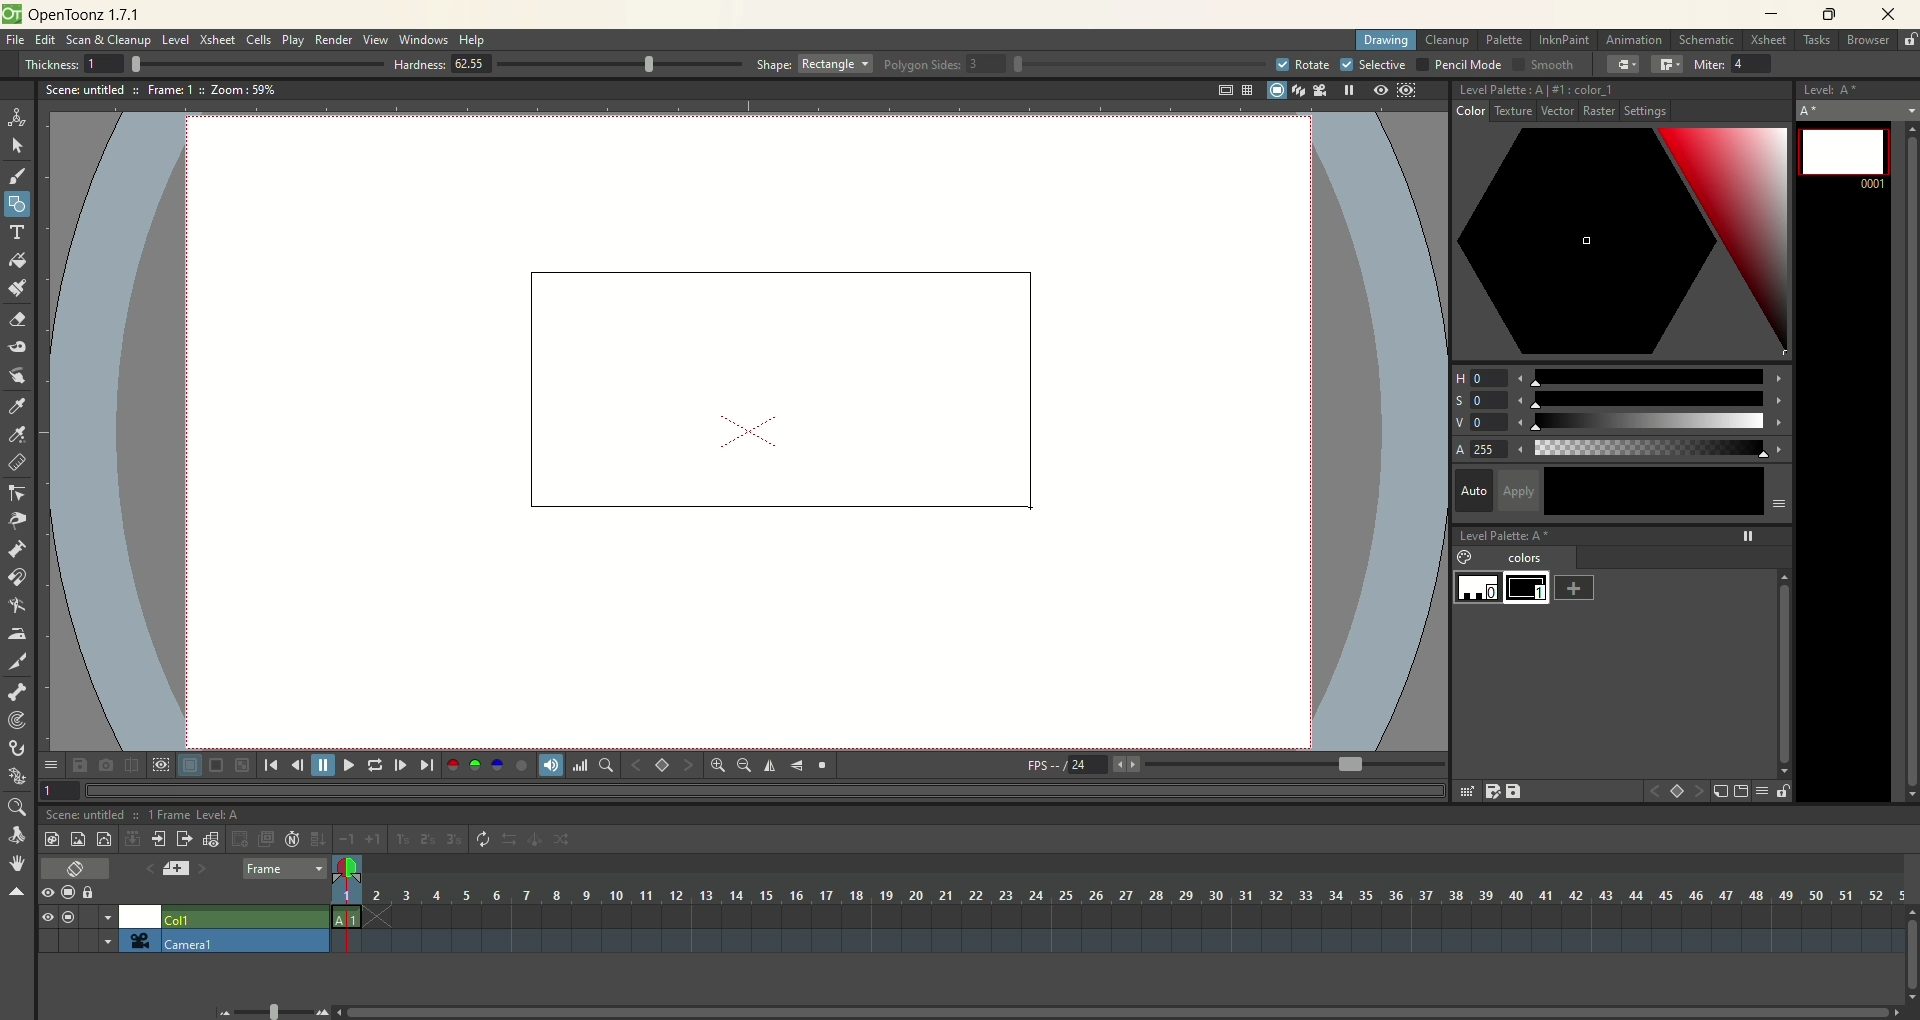  What do you see at coordinates (1667, 65) in the screenshot?
I see `join` at bounding box center [1667, 65].